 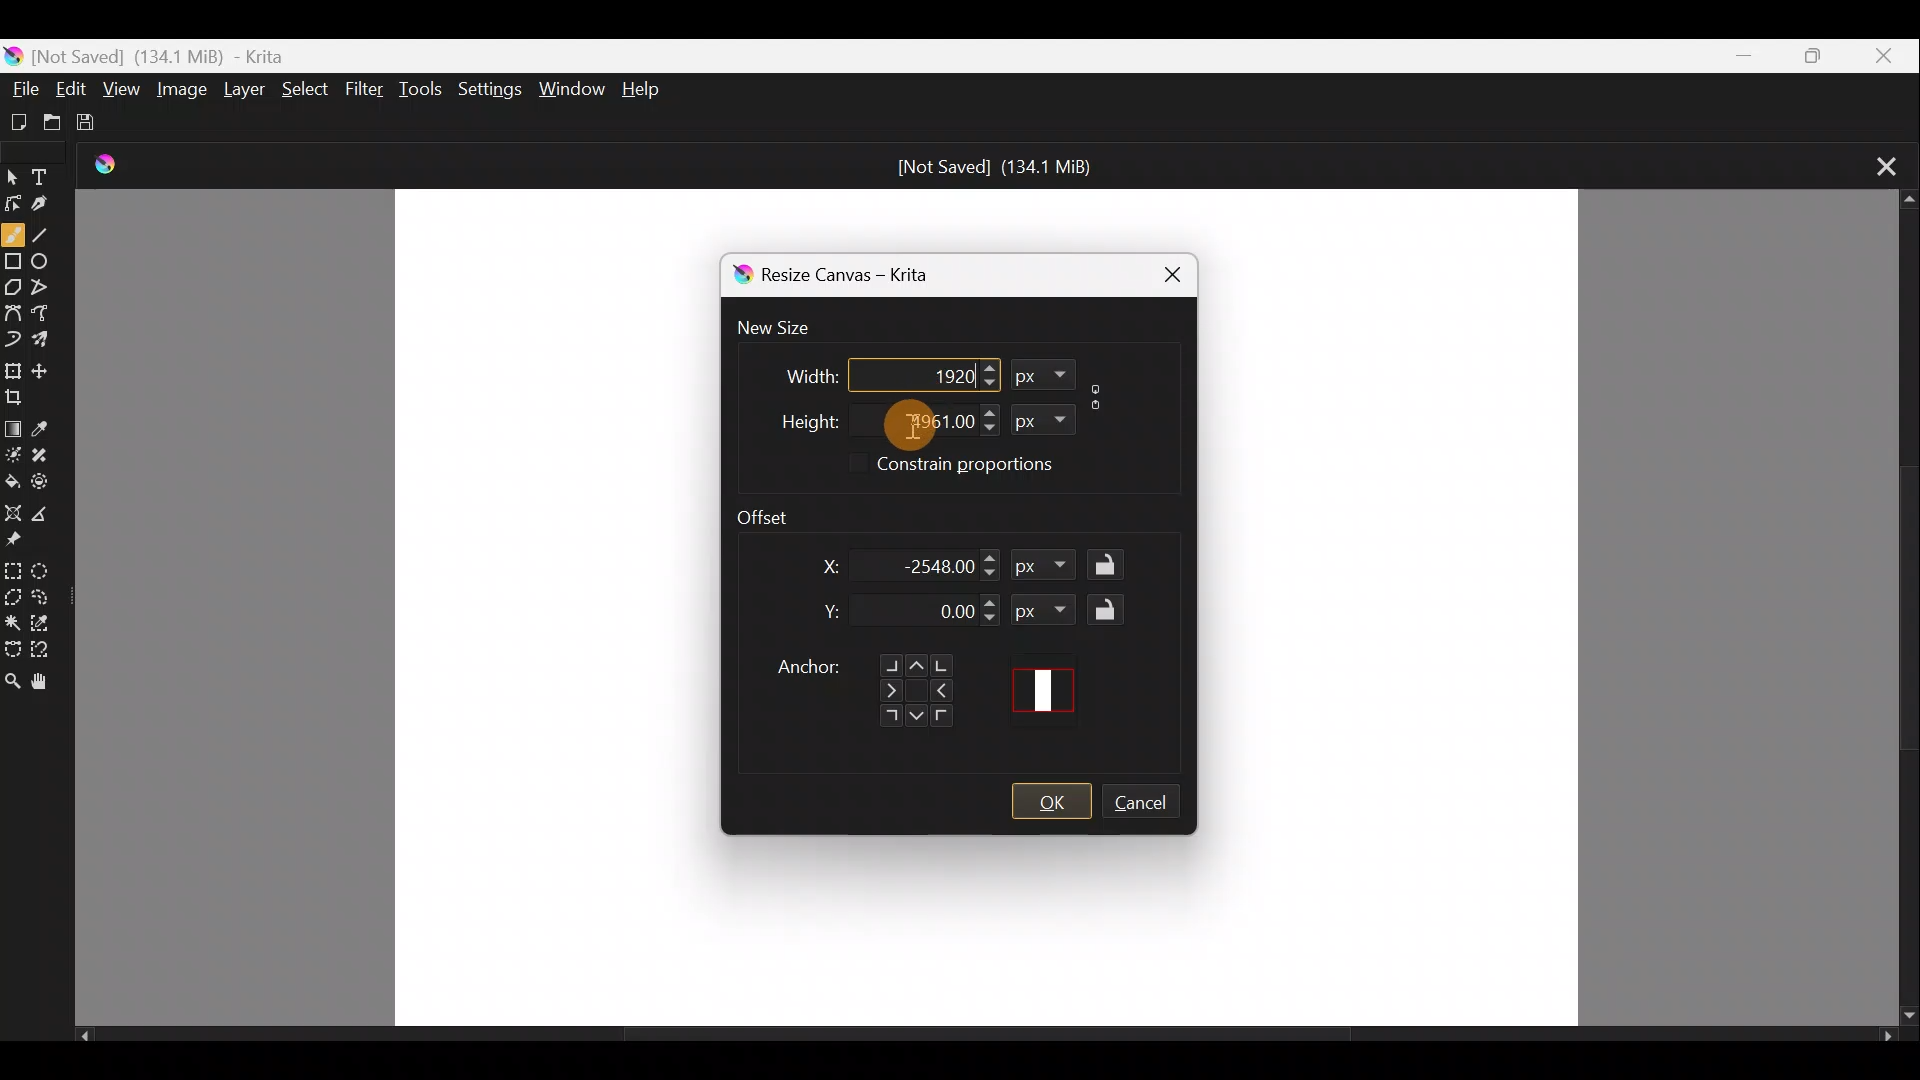 What do you see at coordinates (49, 625) in the screenshot?
I see `Similar colour selection tool` at bounding box center [49, 625].